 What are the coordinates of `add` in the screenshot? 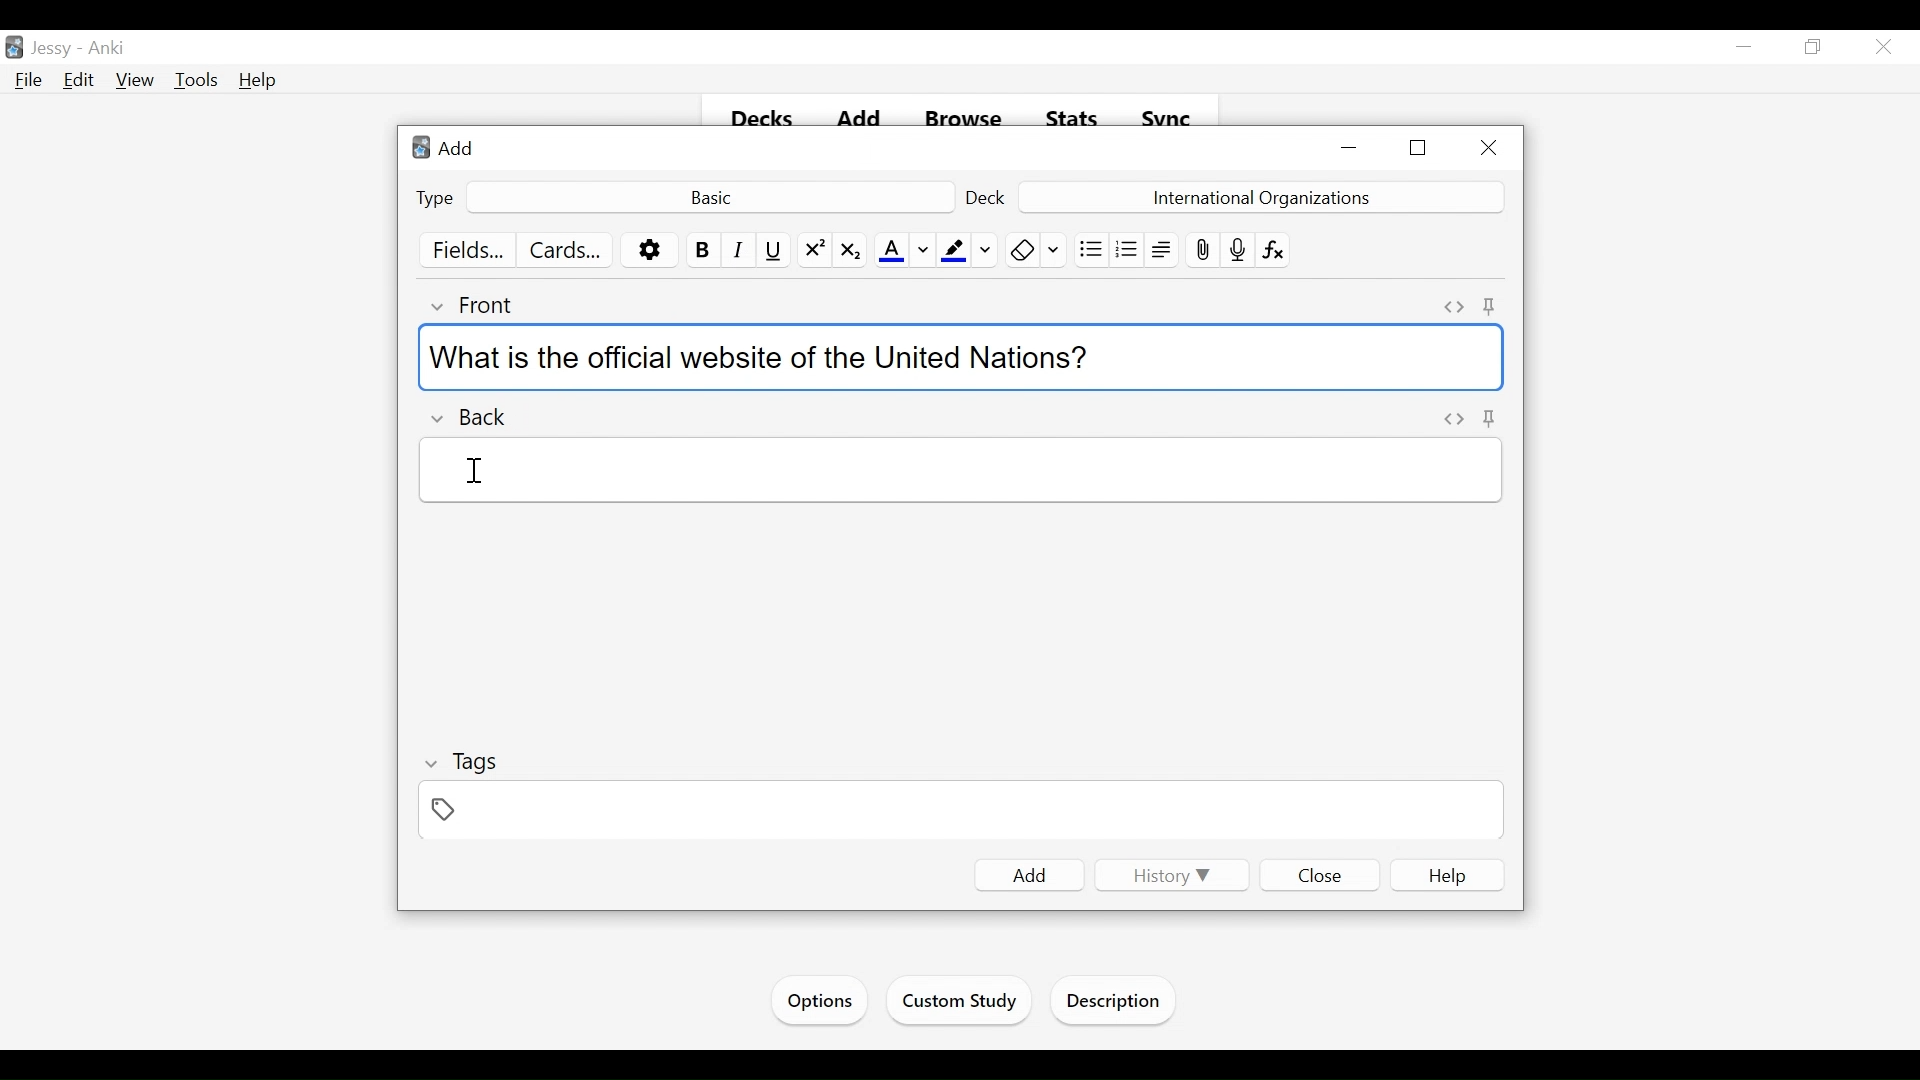 It's located at (850, 110).